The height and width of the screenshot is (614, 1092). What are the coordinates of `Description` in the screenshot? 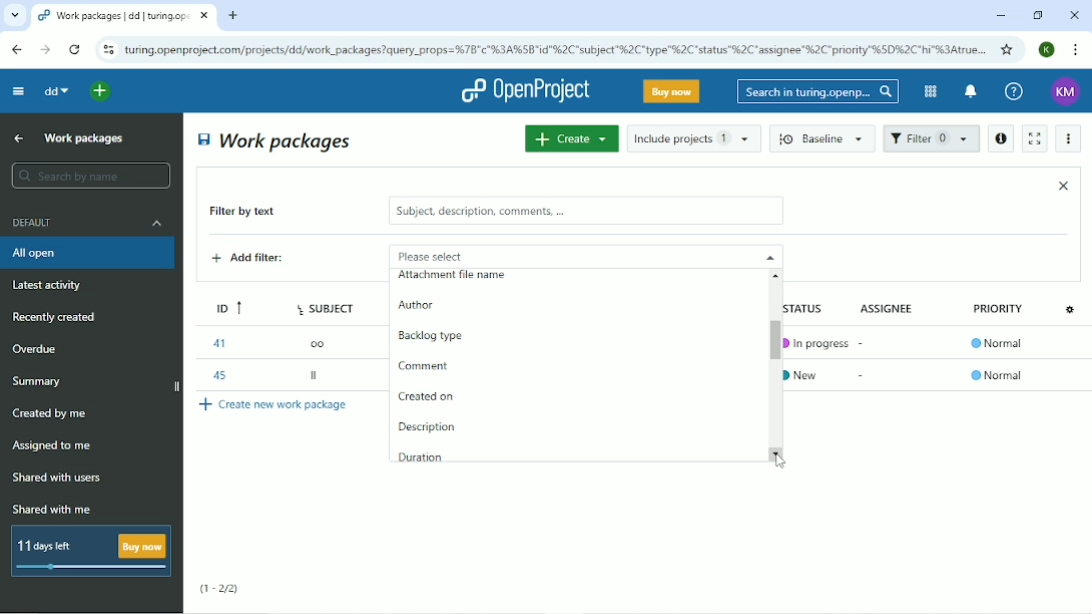 It's located at (428, 427).